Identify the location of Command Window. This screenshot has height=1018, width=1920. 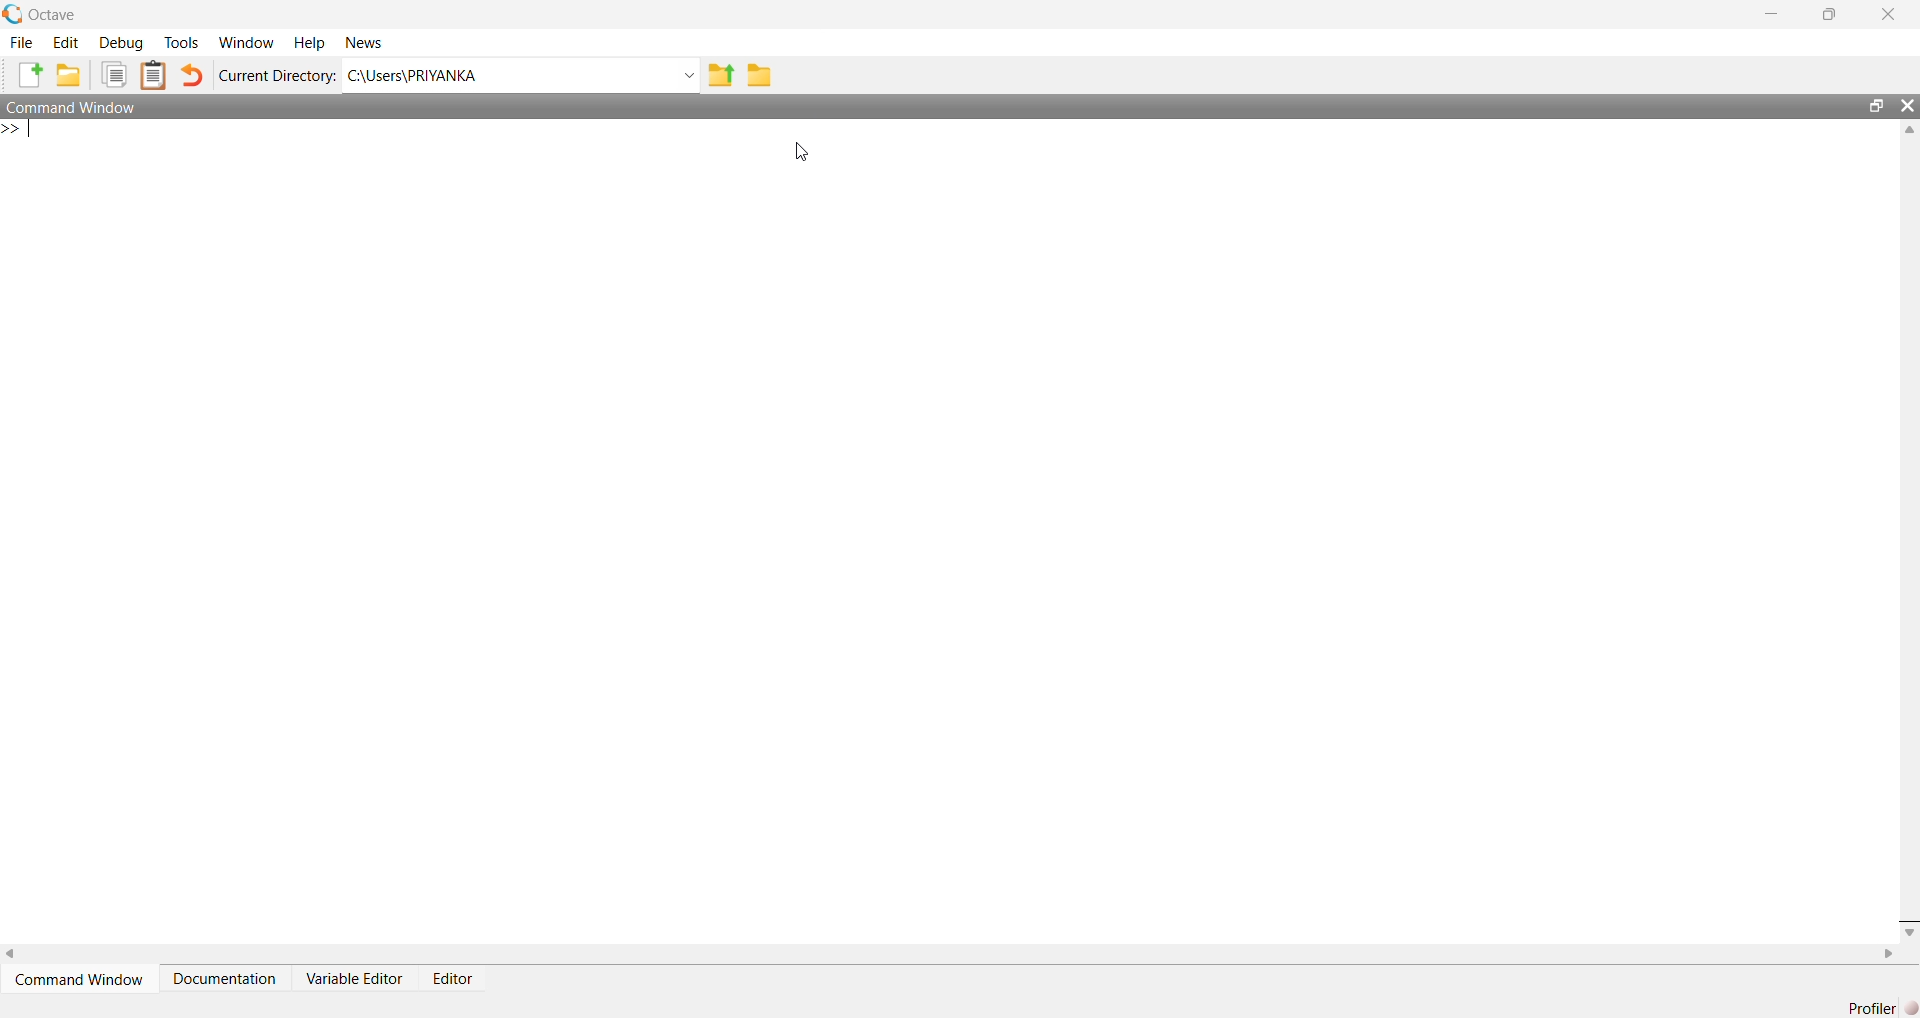
(82, 979).